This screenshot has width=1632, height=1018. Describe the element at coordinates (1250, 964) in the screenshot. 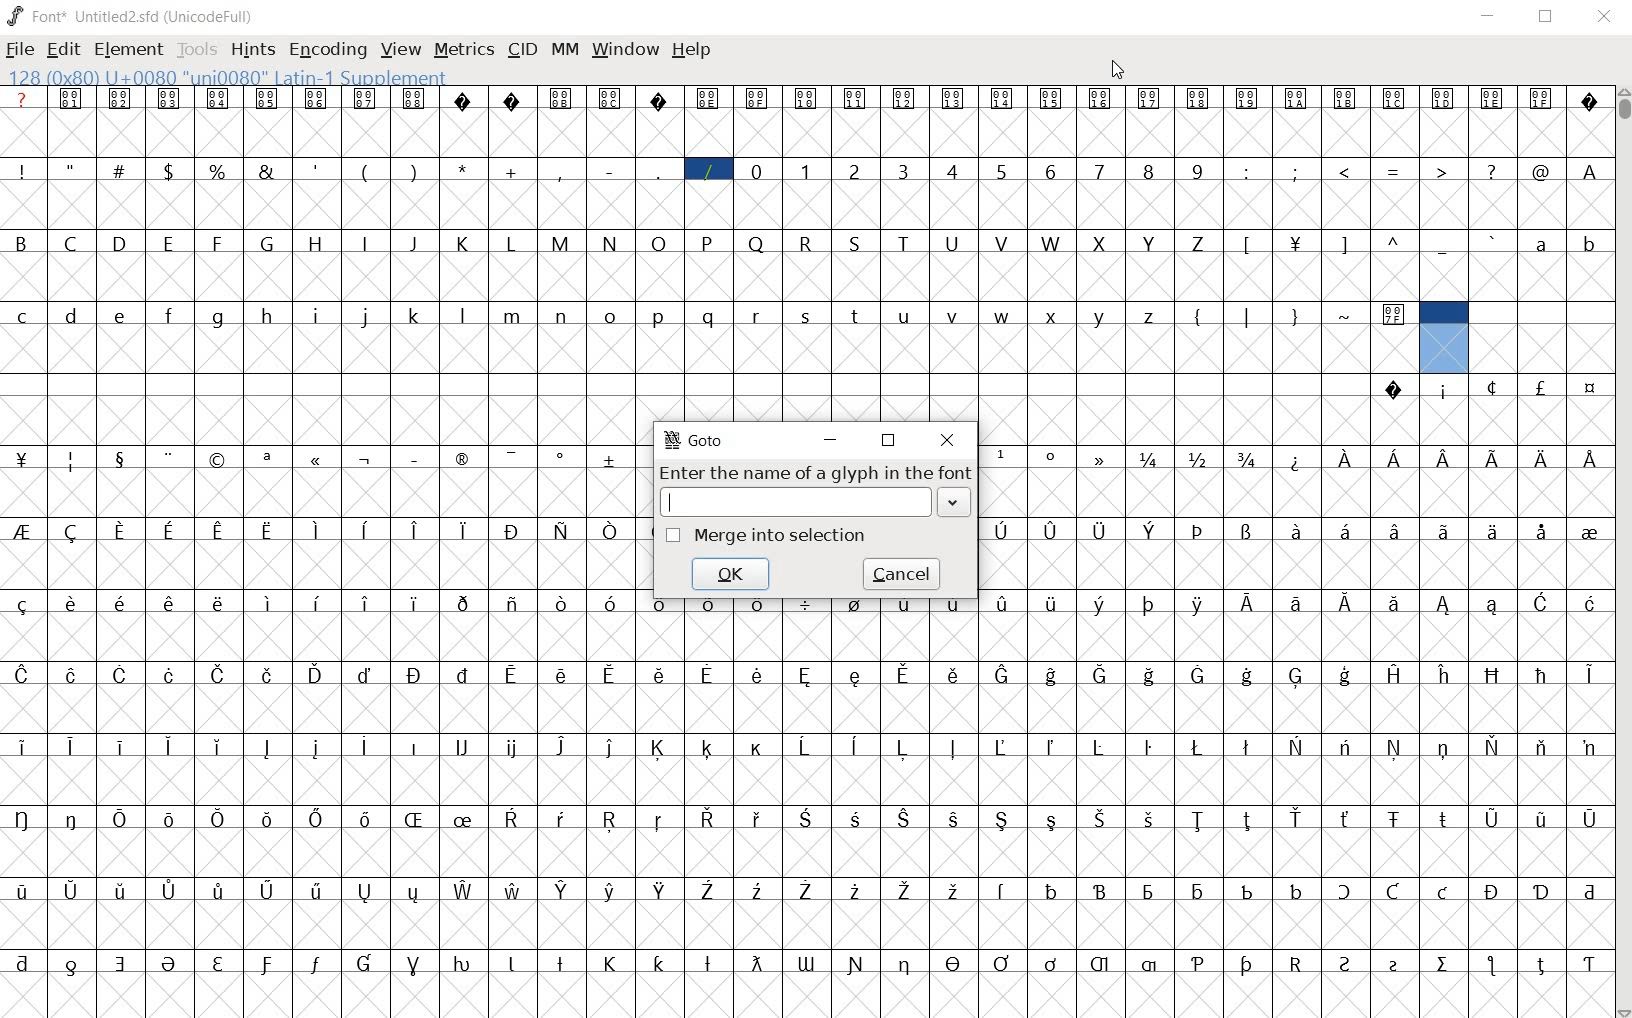

I see `Symbol` at that location.